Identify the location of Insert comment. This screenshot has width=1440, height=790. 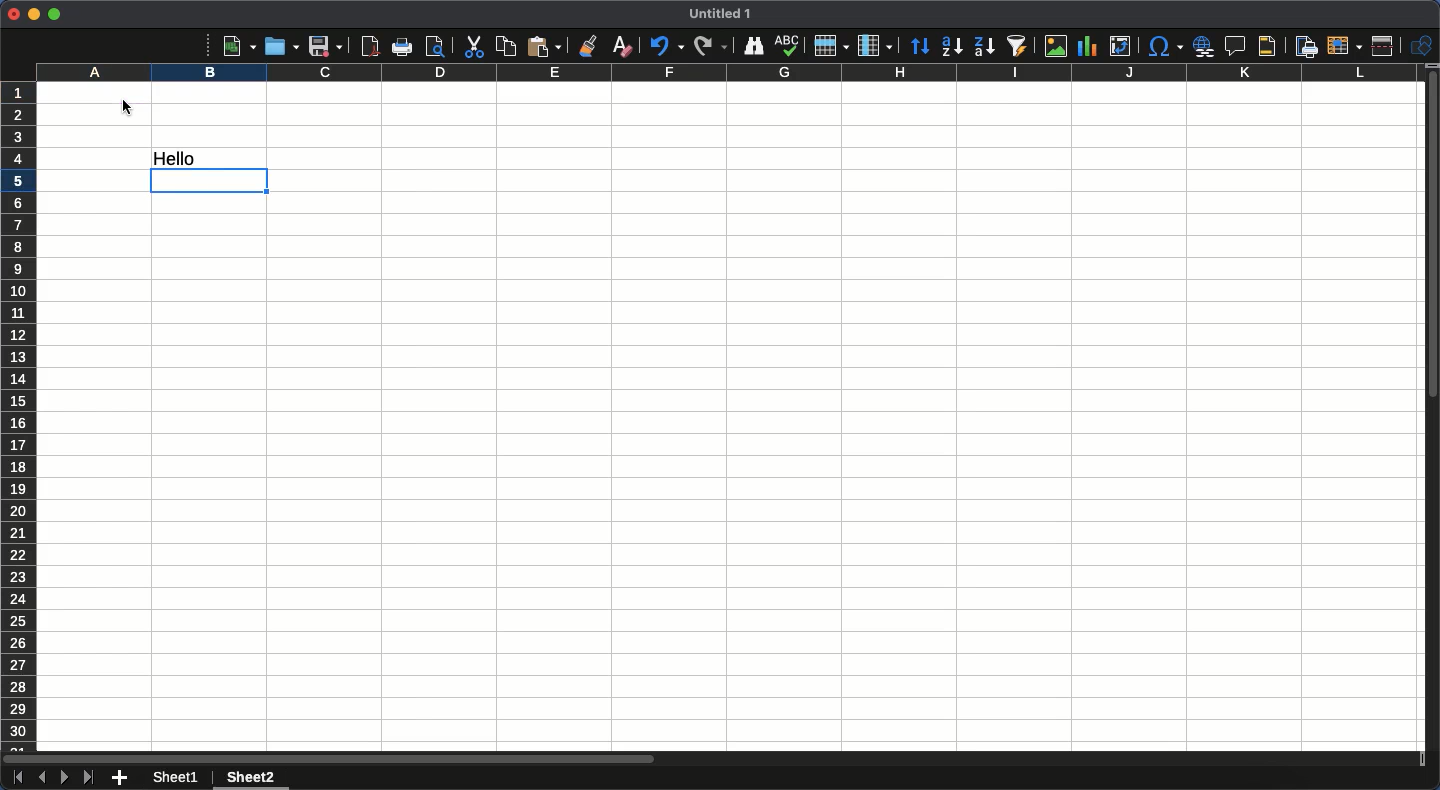
(1238, 47).